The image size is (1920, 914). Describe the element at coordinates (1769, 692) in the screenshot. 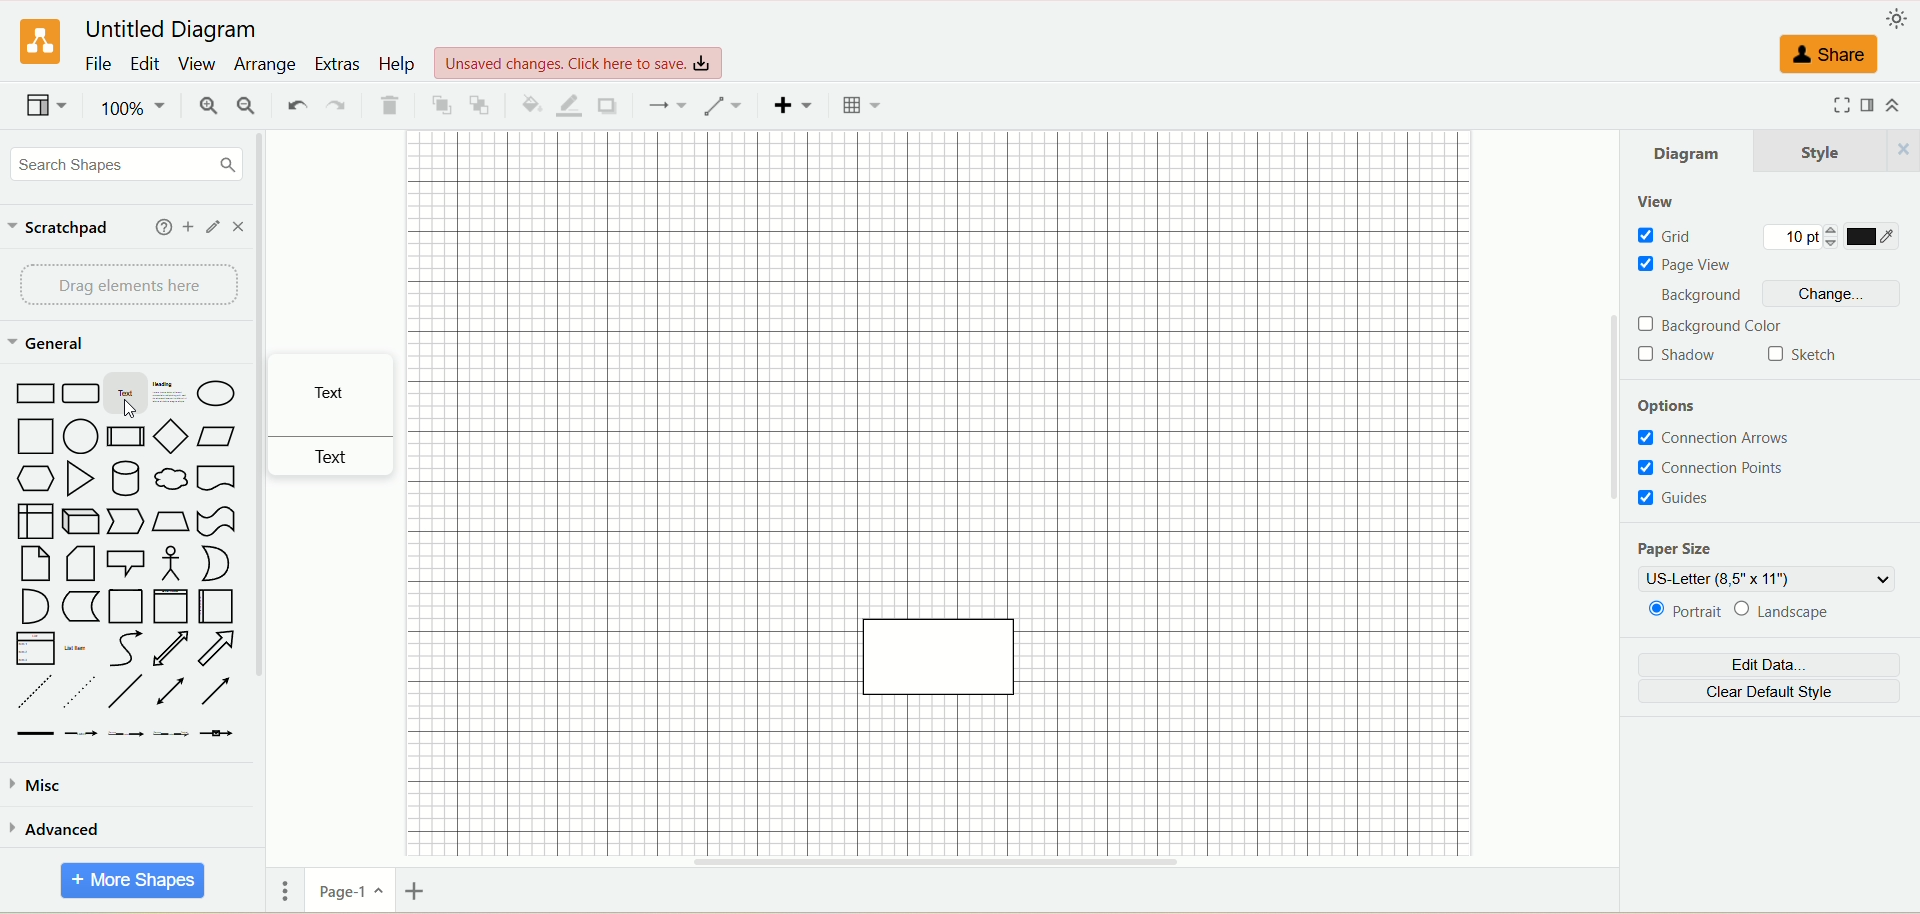

I see `clear default style` at that location.